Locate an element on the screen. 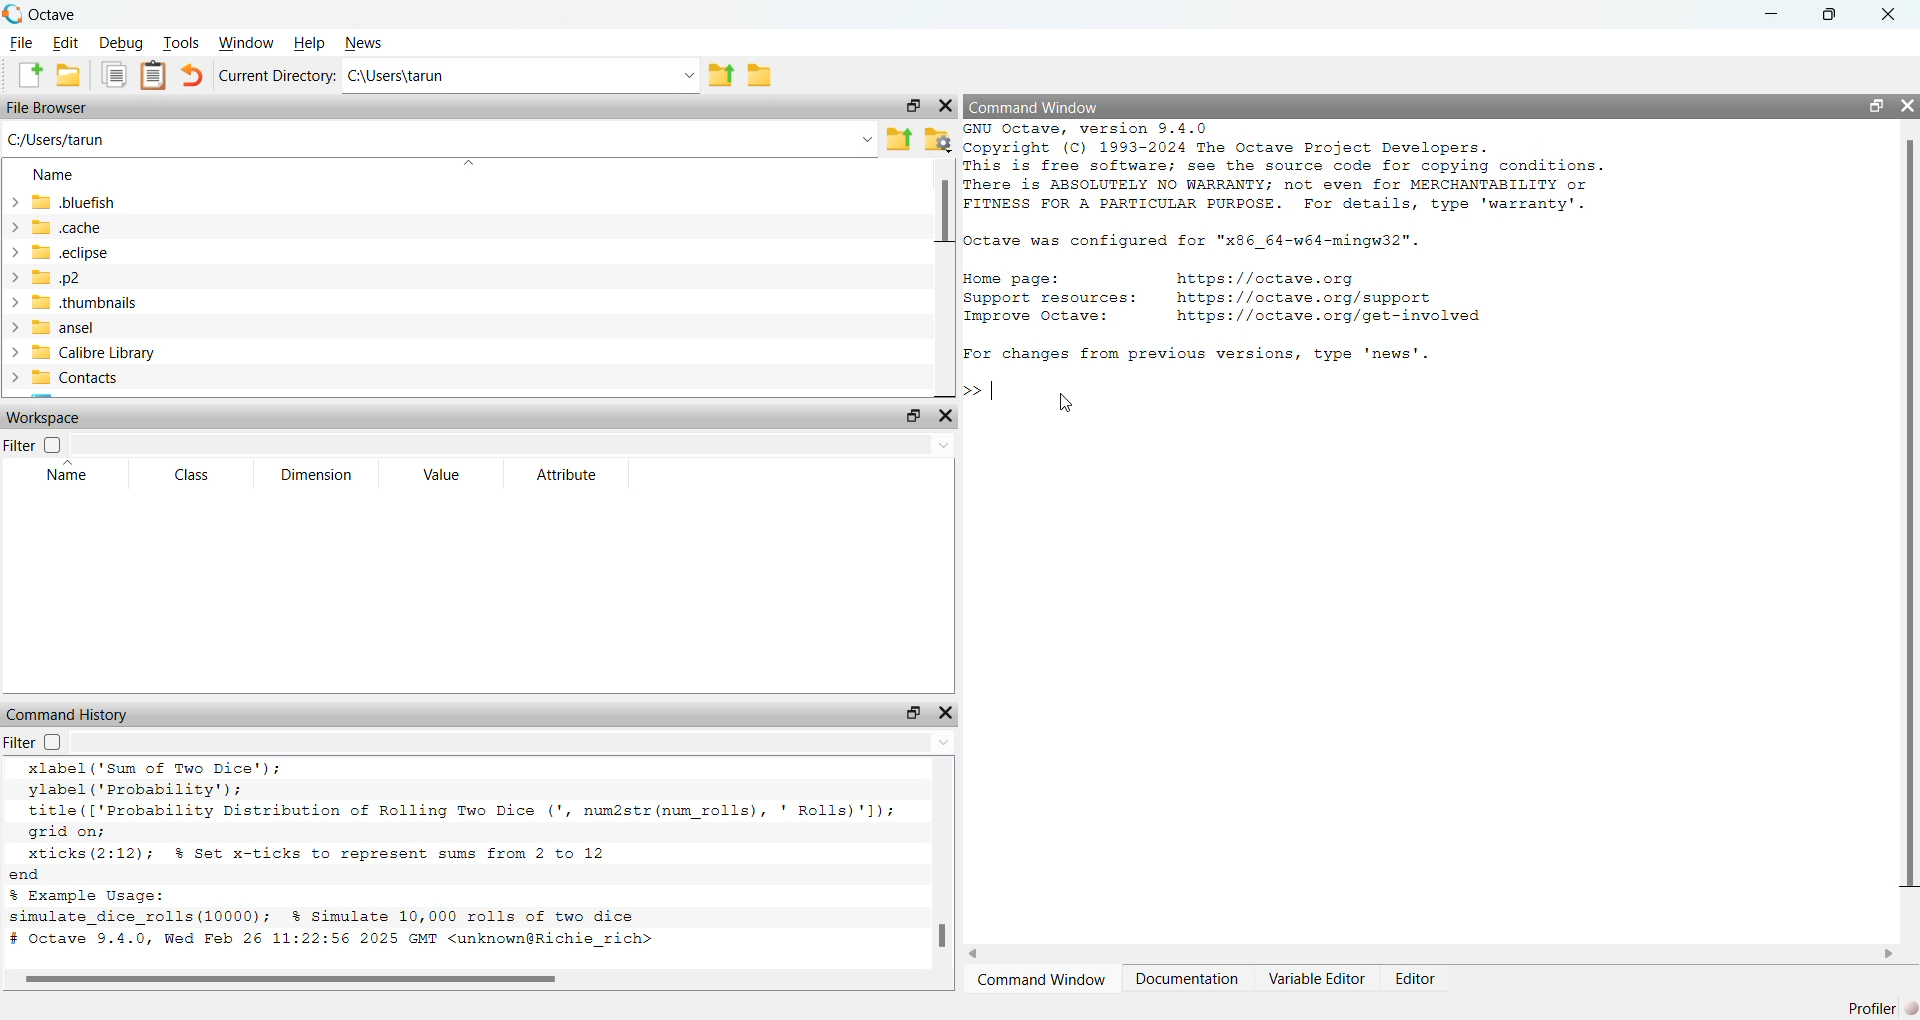 The image size is (1920, 1020). Folder upload is located at coordinates (899, 140).